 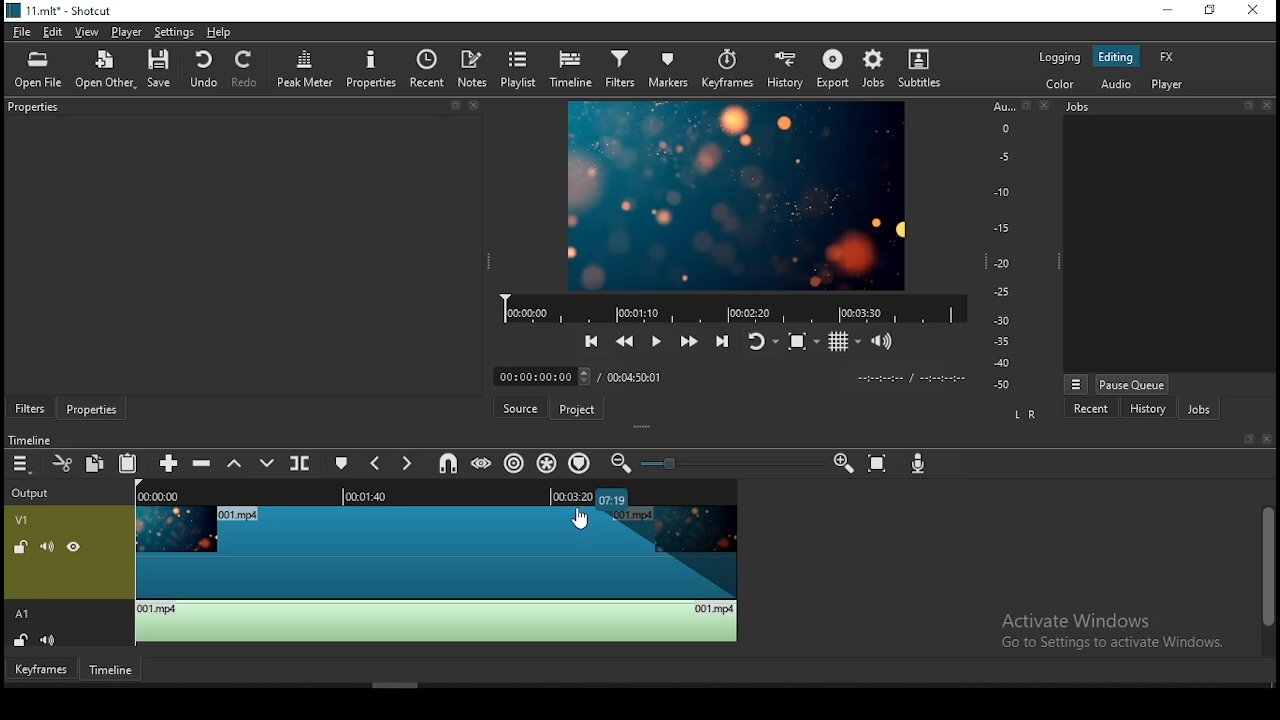 What do you see at coordinates (203, 463) in the screenshot?
I see `ripple delete` at bounding box center [203, 463].